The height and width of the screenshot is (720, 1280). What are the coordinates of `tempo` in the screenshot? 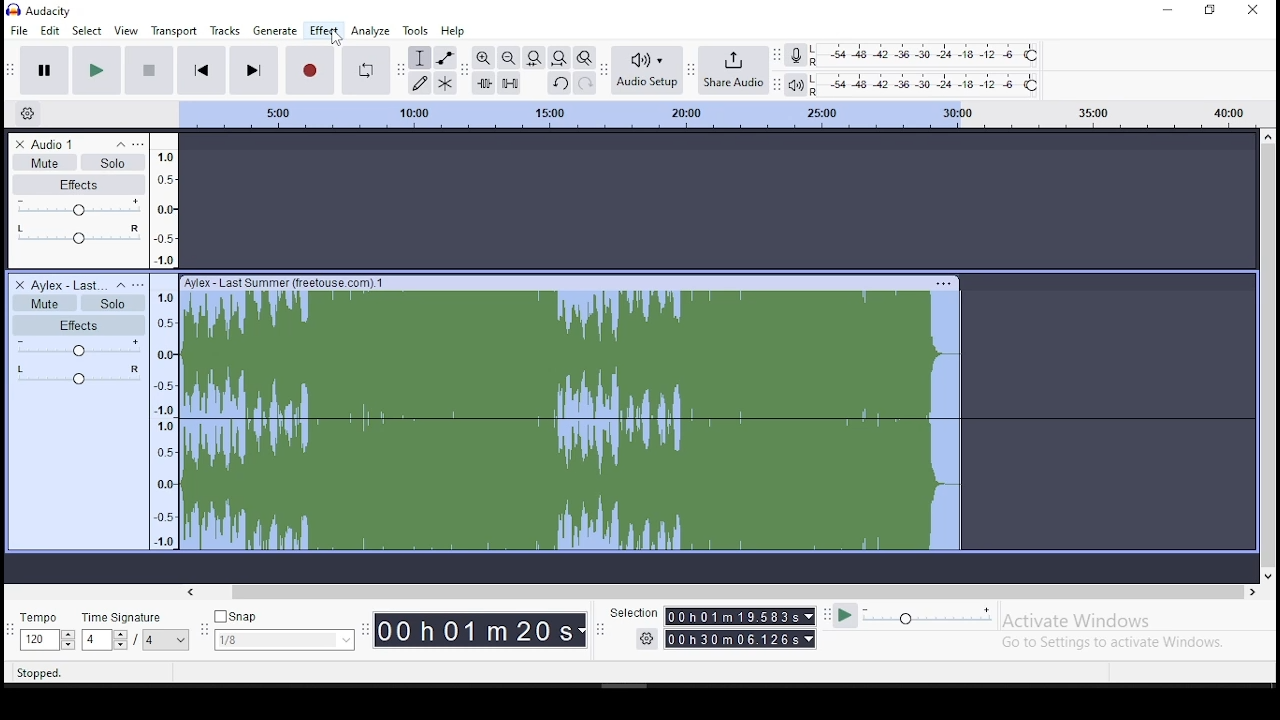 It's located at (47, 633).